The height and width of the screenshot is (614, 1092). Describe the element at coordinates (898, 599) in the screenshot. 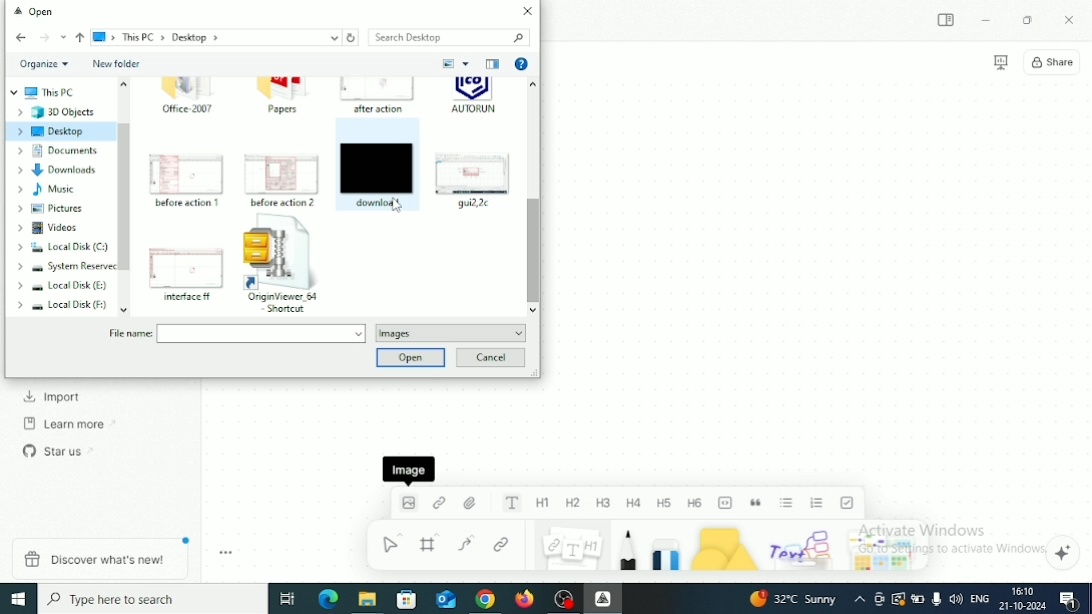

I see `Warning` at that location.